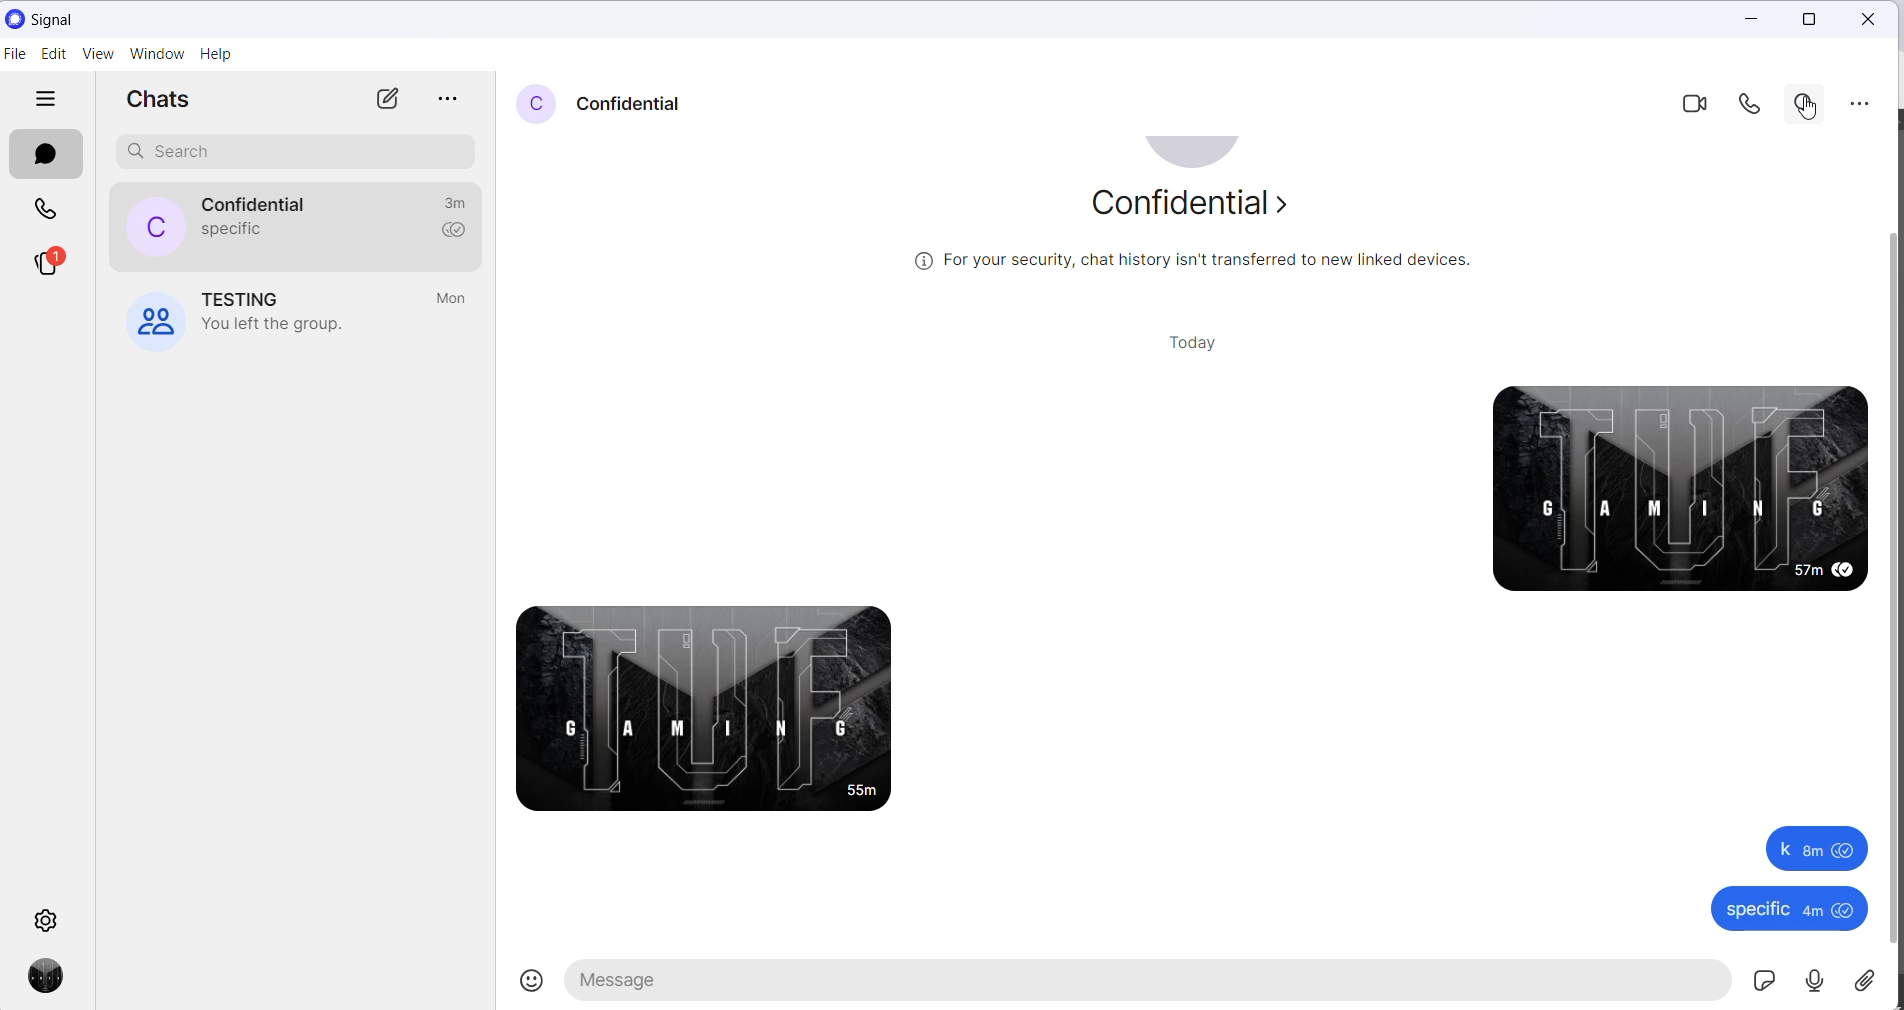 The image size is (1904, 1010). I want to click on maximize, so click(1812, 20).